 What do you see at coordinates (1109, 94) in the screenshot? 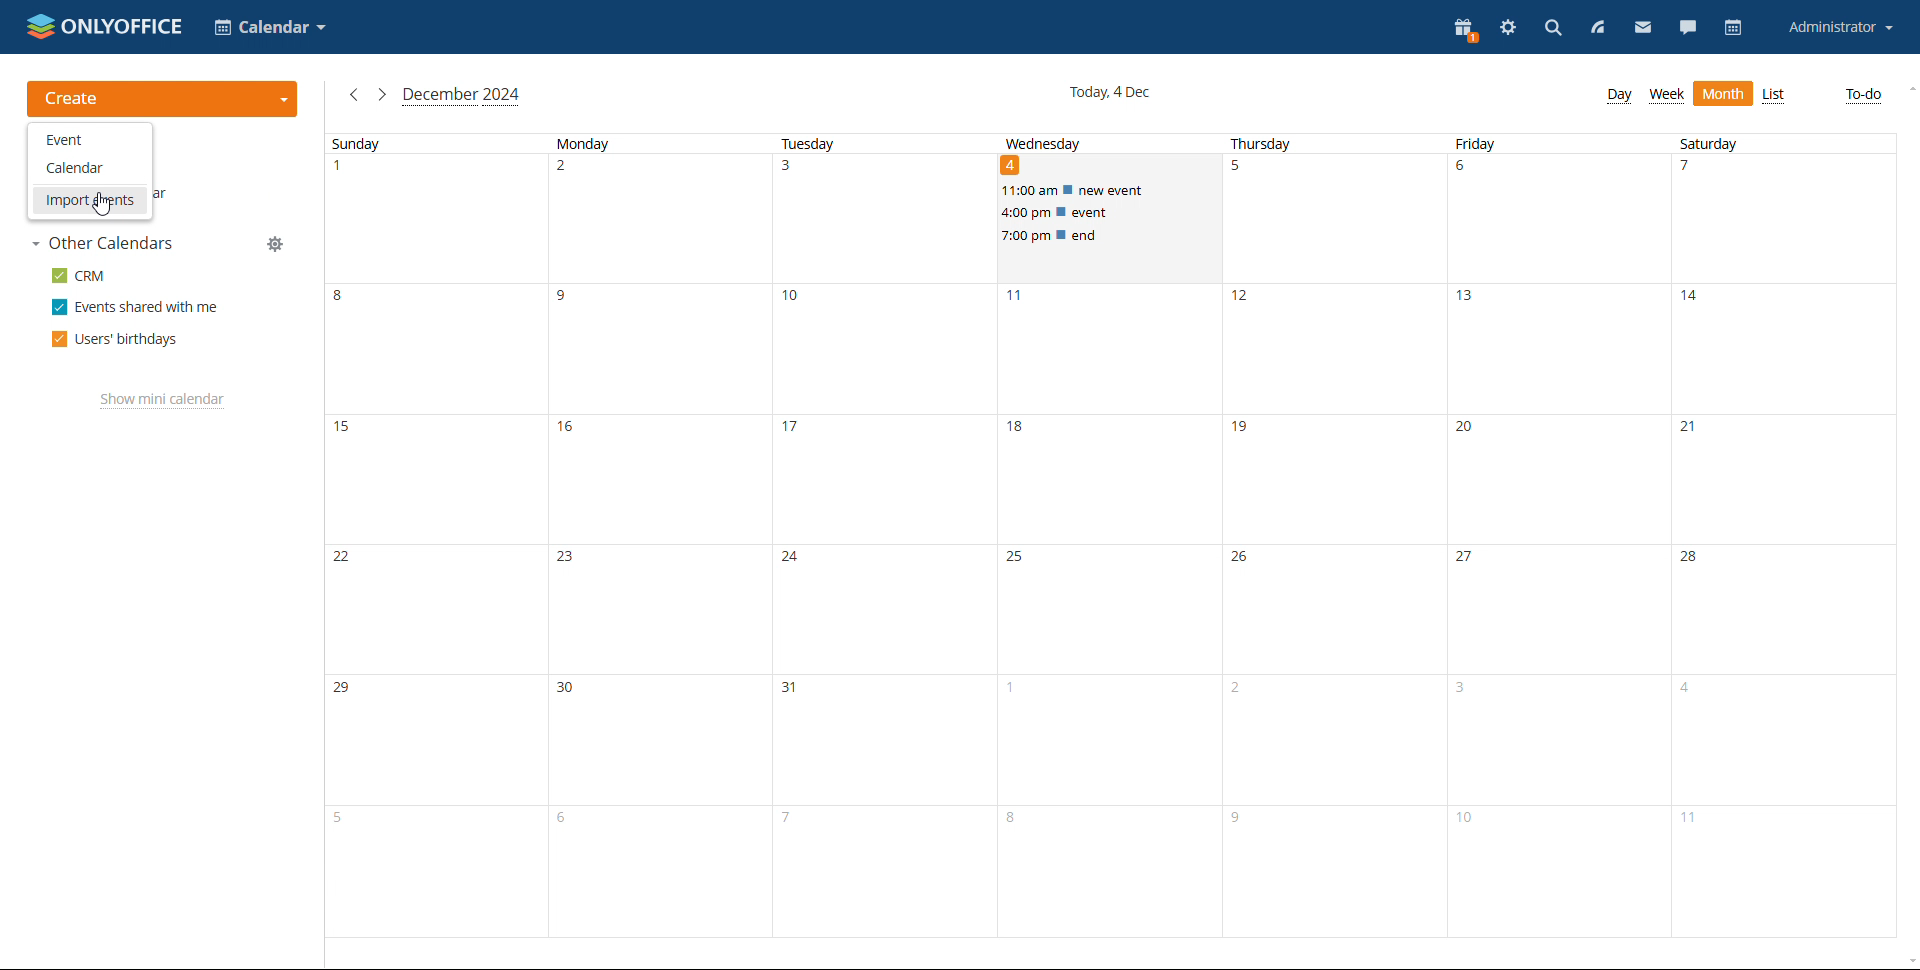
I see `current date` at bounding box center [1109, 94].